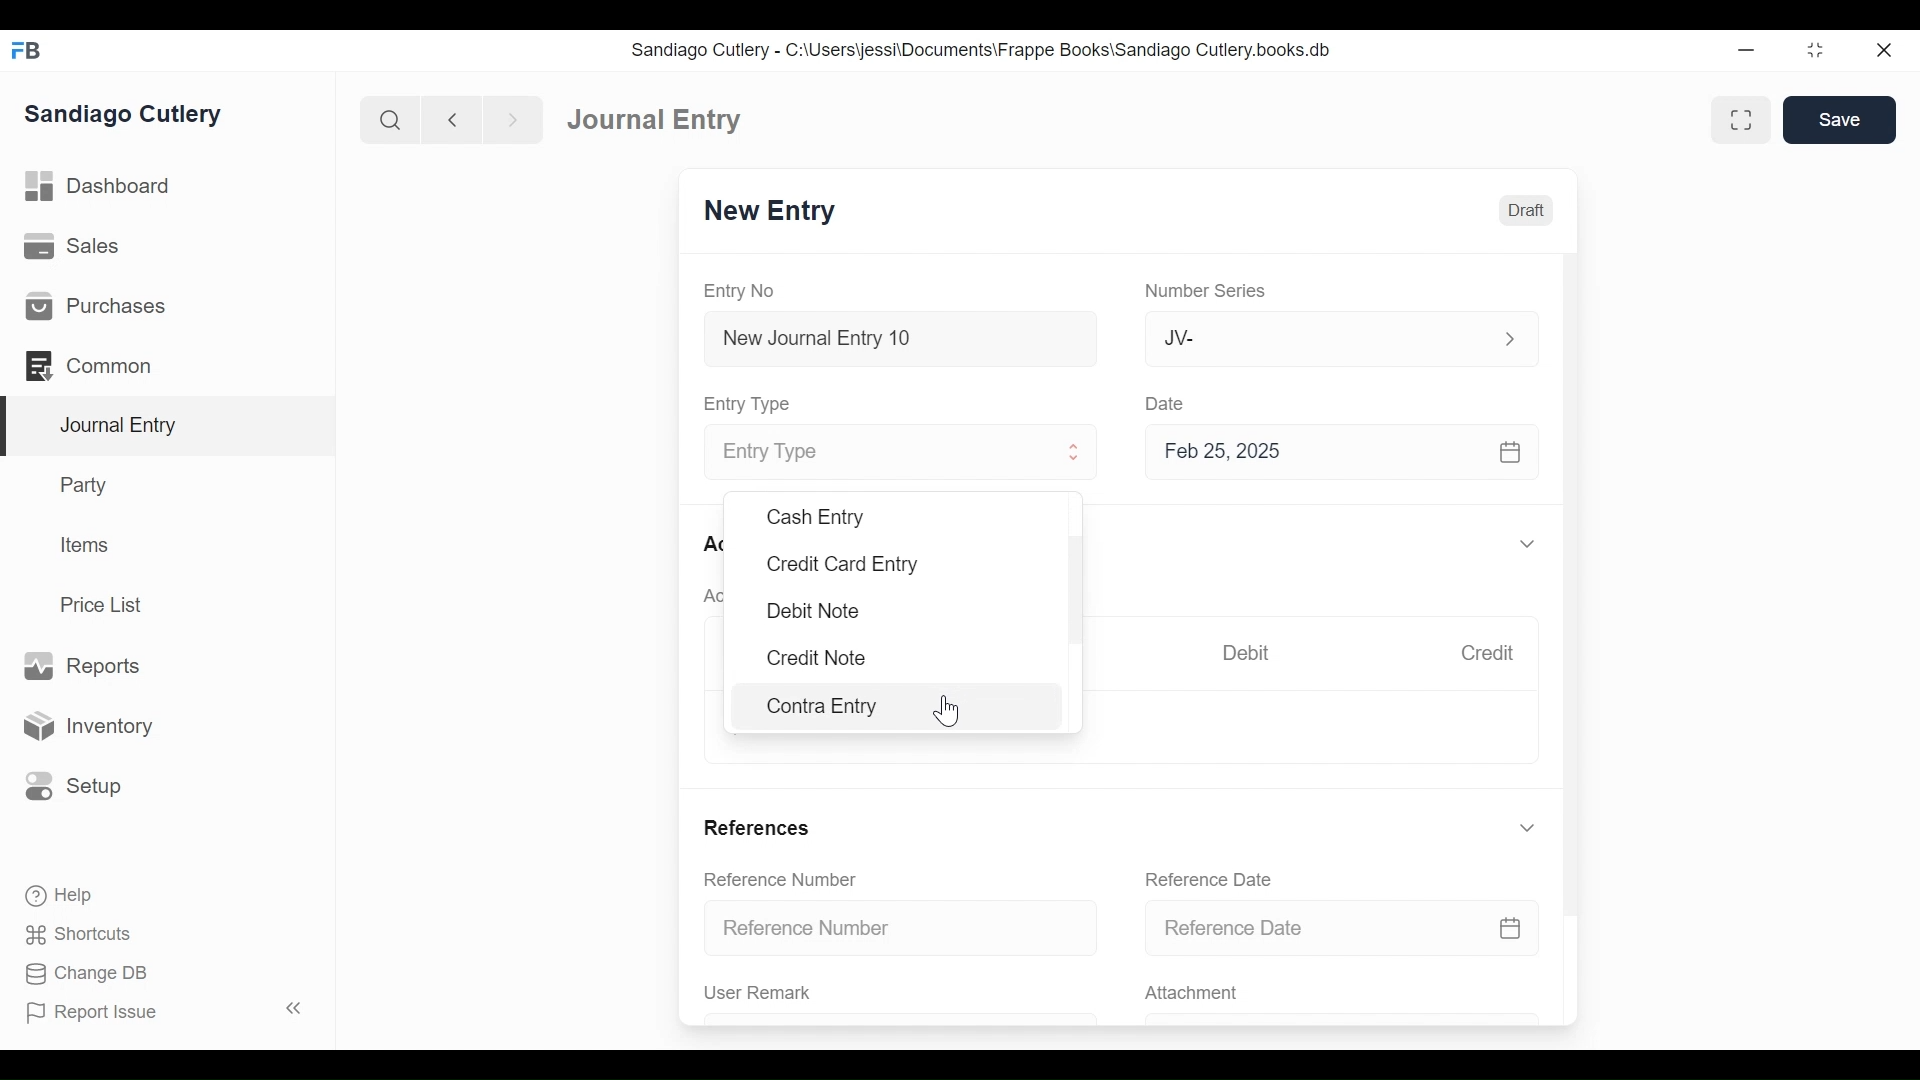 The width and height of the screenshot is (1920, 1080). I want to click on Sales, so click(70, 248).